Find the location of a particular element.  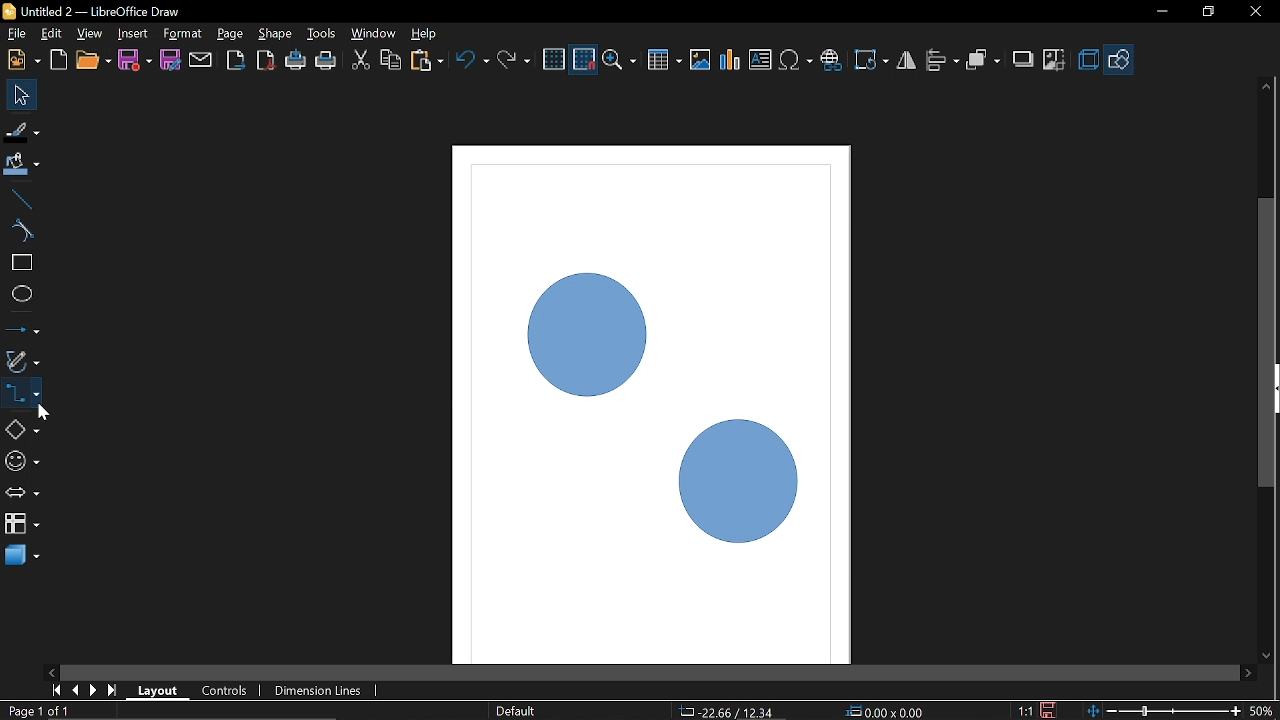

previous page is located at coordinates (72, 691).